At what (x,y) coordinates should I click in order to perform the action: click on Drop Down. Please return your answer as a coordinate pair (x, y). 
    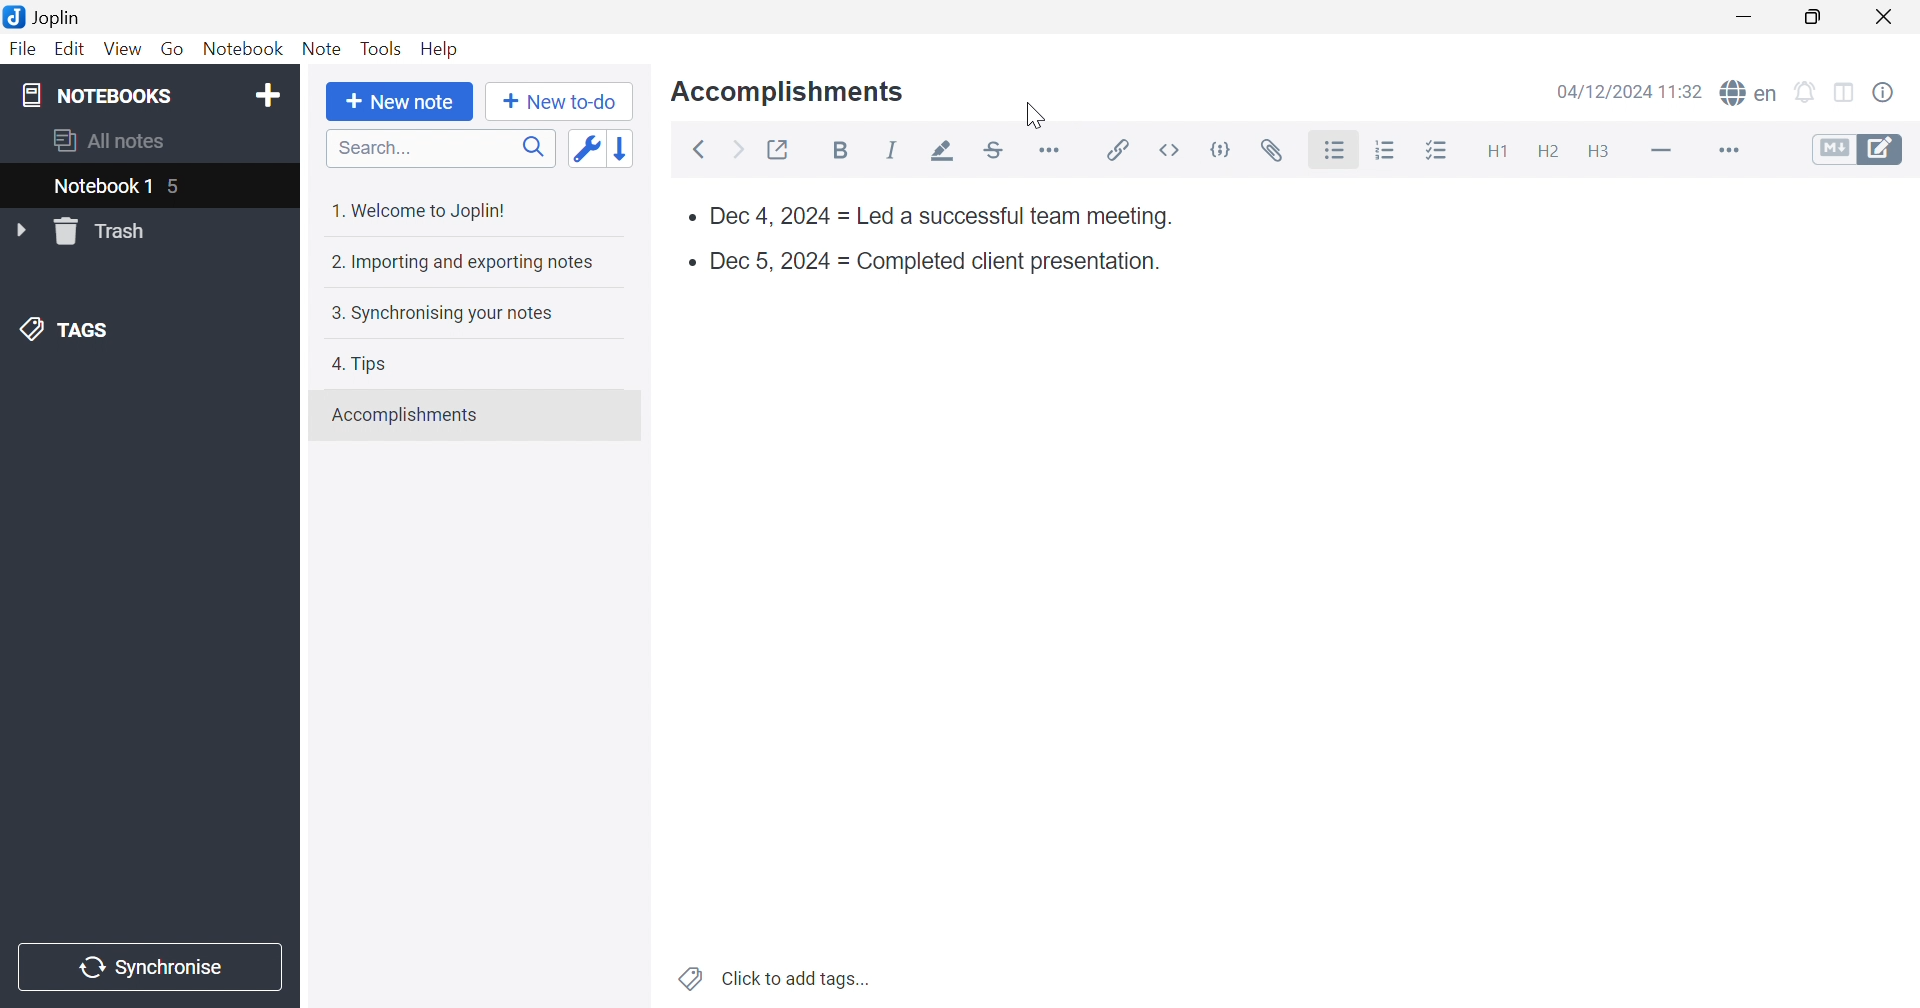
    Looking at the image, I should click on (21, 229).